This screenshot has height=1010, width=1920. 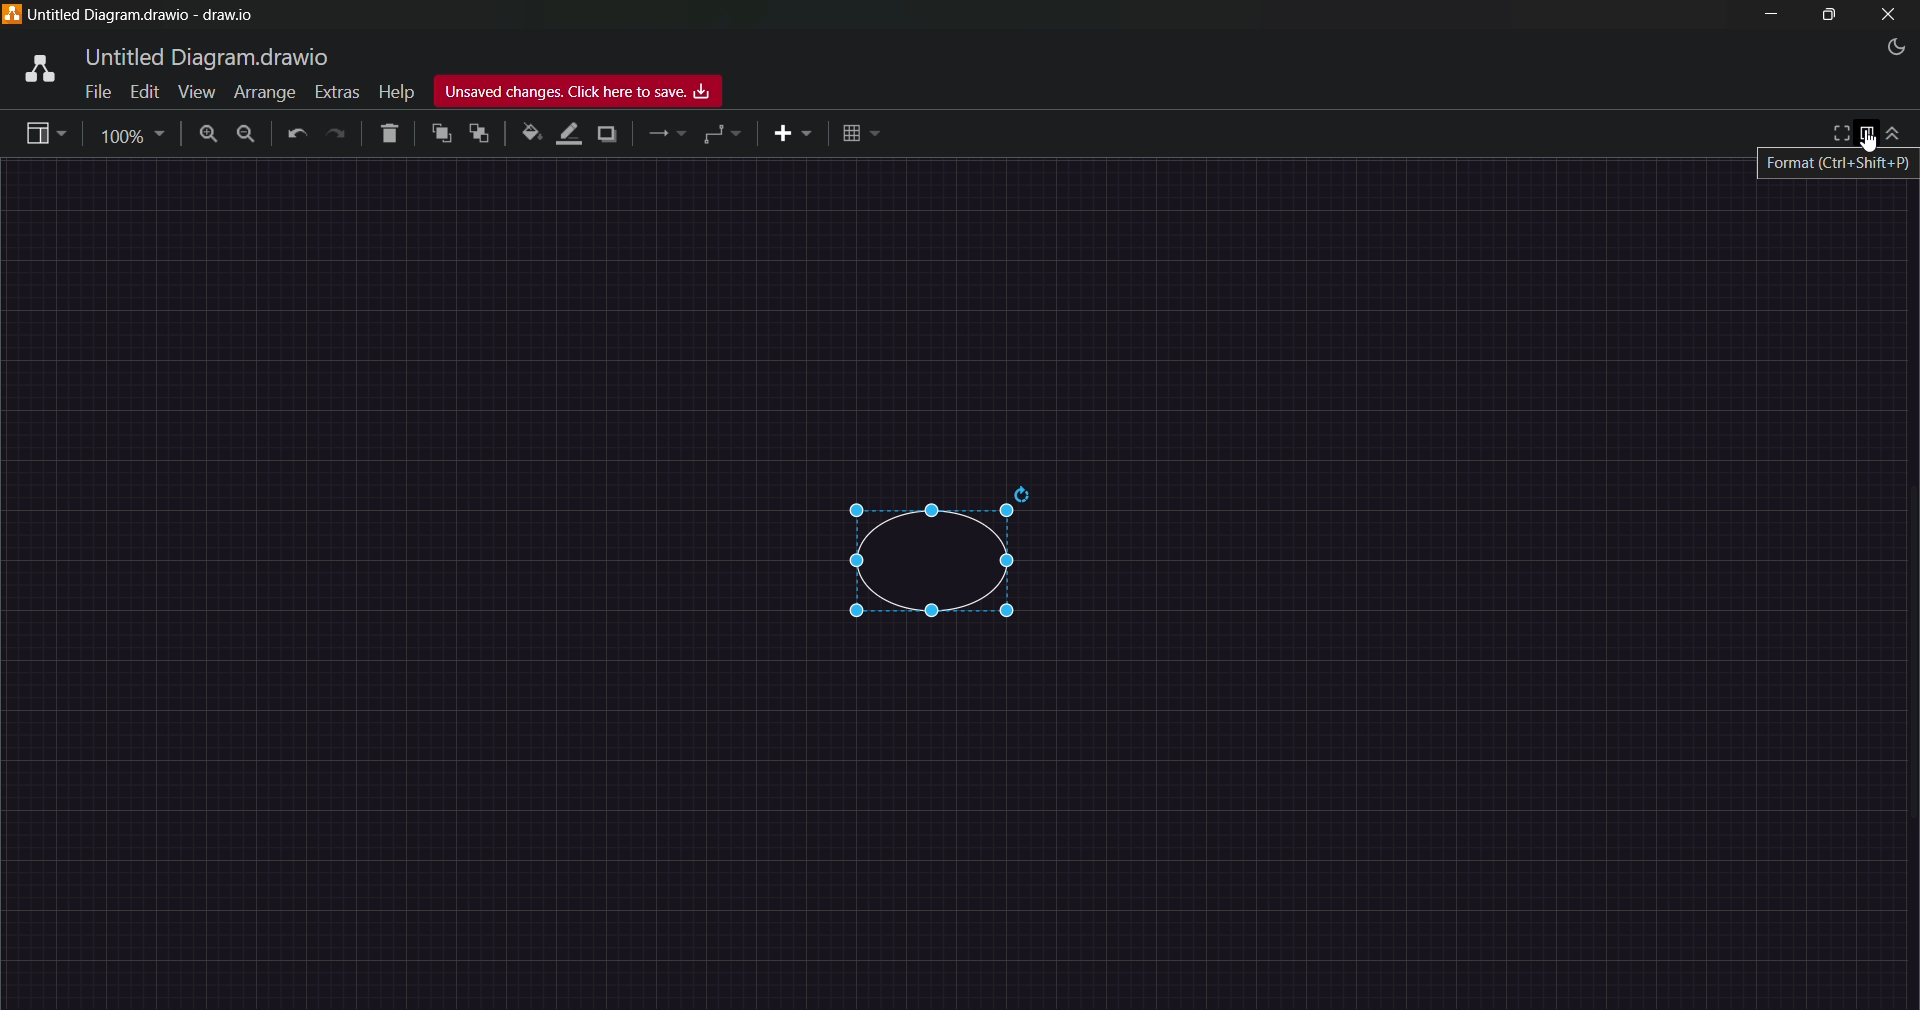 What do you see at coordinates (529, 133) in the screenshot?
I see `fill color` at bounding box center [529, 133].